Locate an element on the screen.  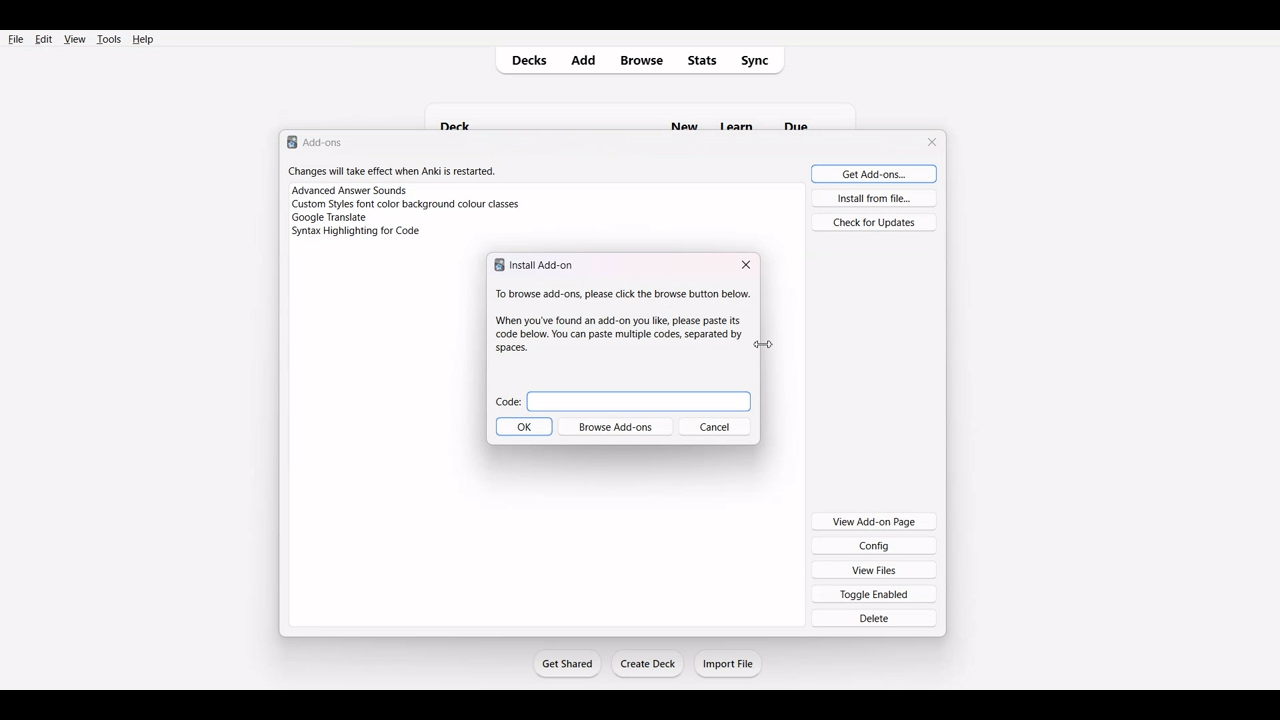
Decks is located at coordinates (525, 61).